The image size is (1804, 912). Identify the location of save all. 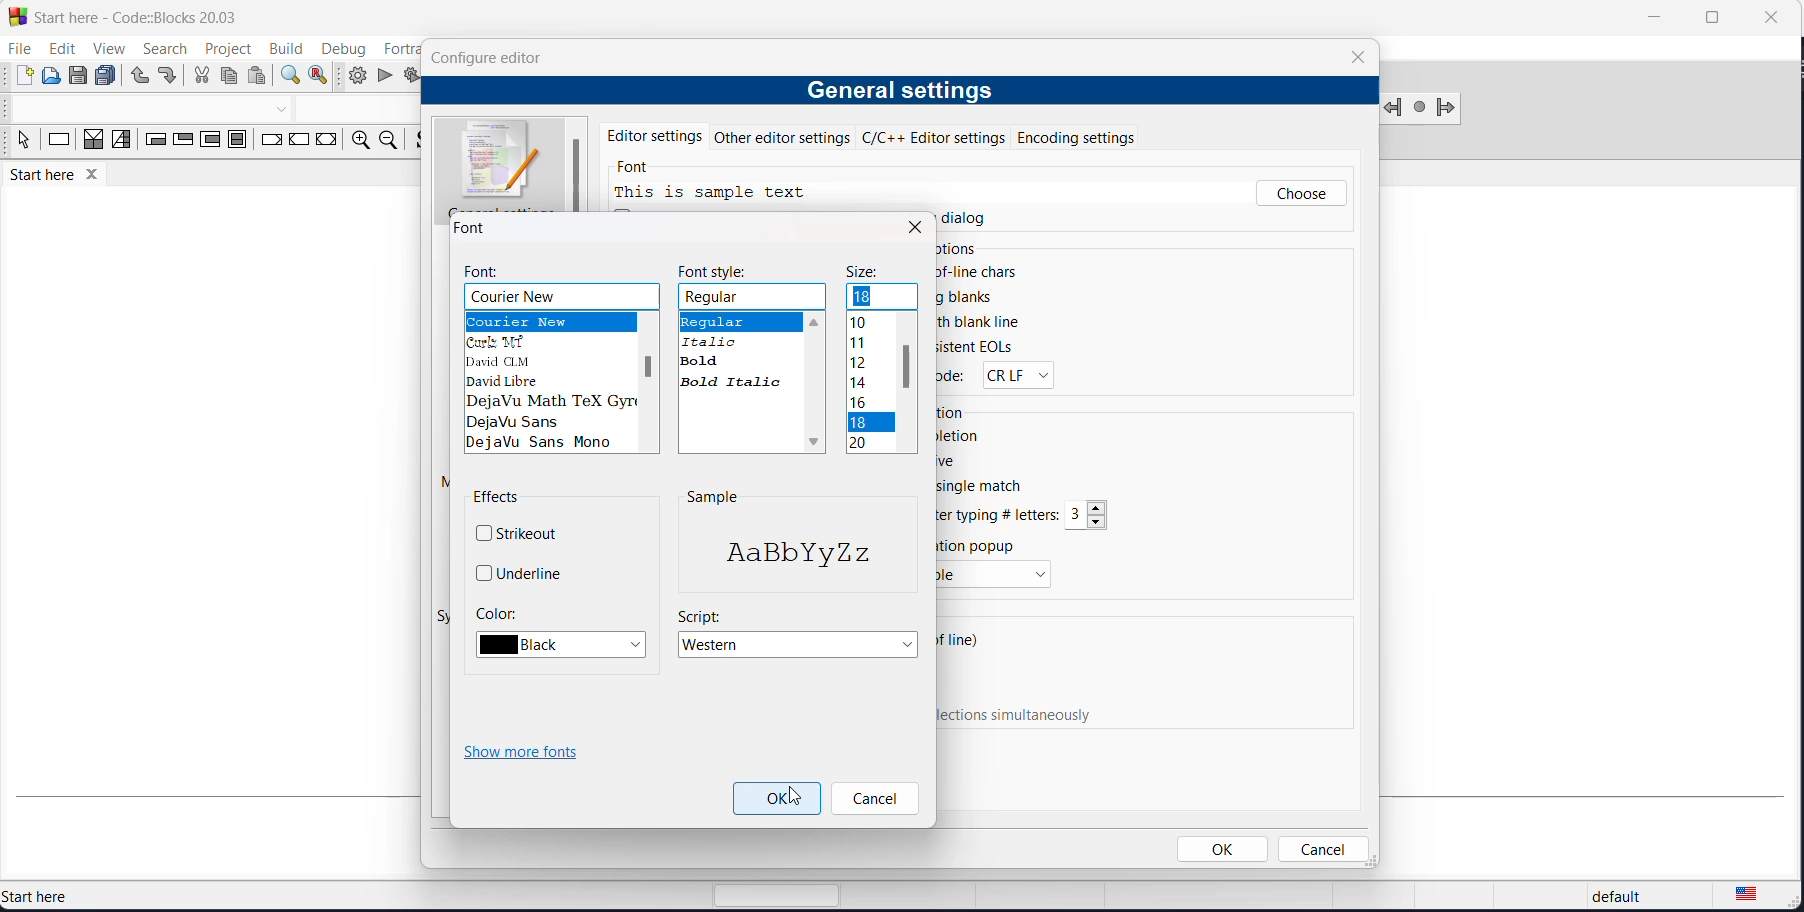
(109, 76).